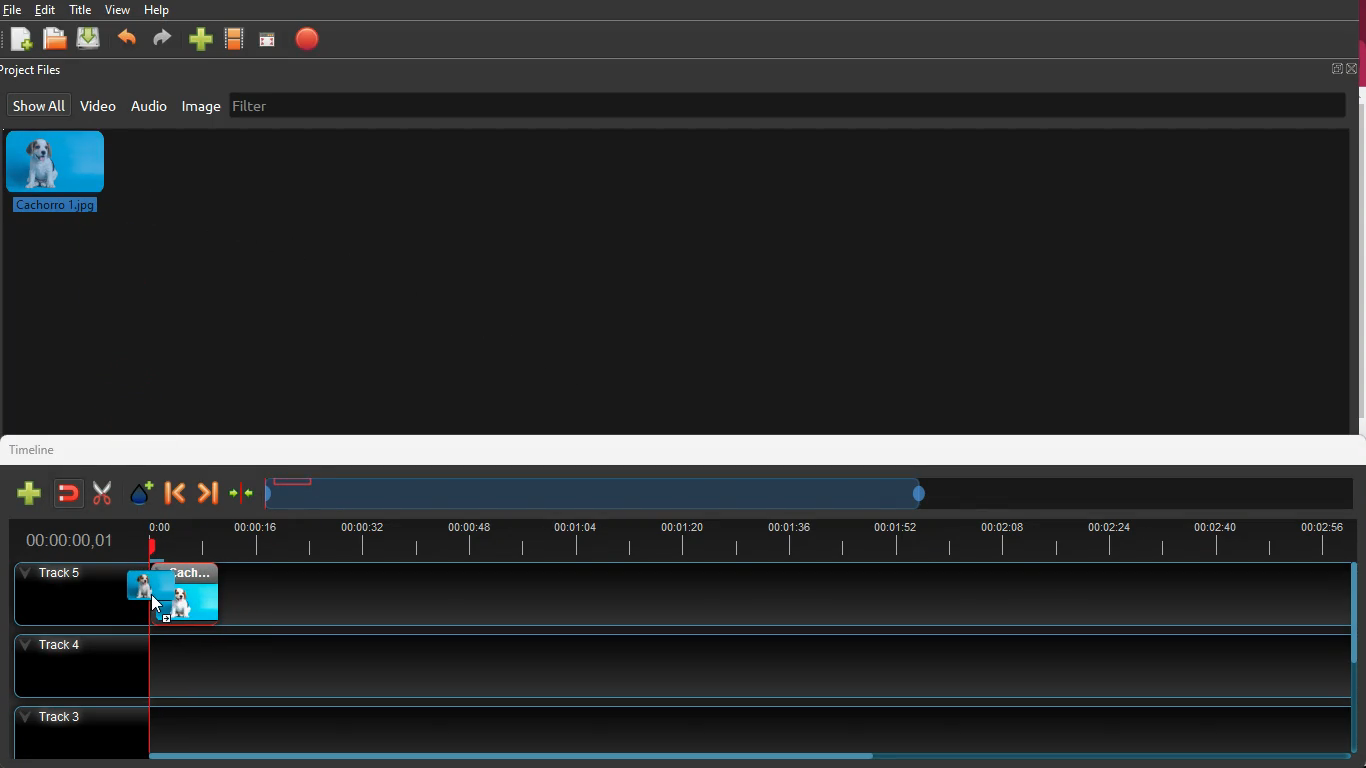 This screenshot has height=768, width=1366. Describe the element at coordinates (175, 493) in the screenshot. I see `back` at that location.